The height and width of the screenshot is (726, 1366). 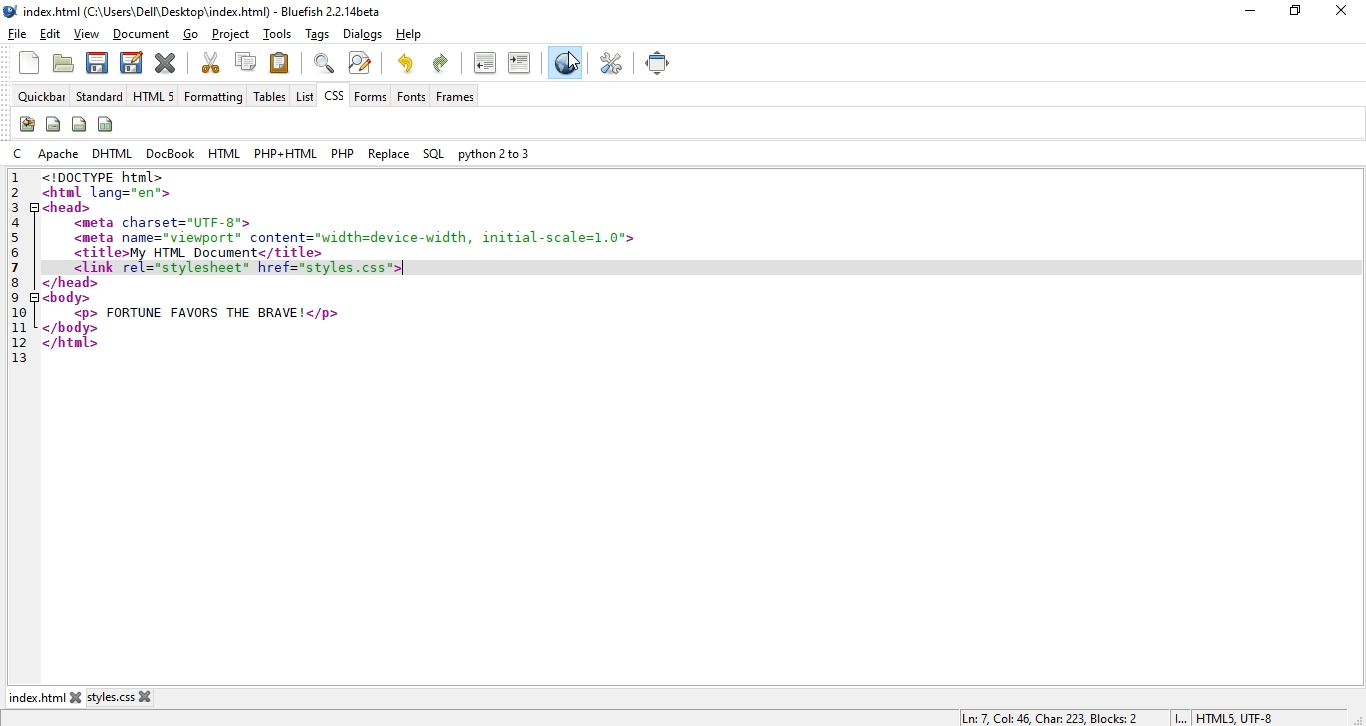 What do you see at coordinates (71, 328) in the screenshot?
I see `</body>` at bounding box center [71, 328].